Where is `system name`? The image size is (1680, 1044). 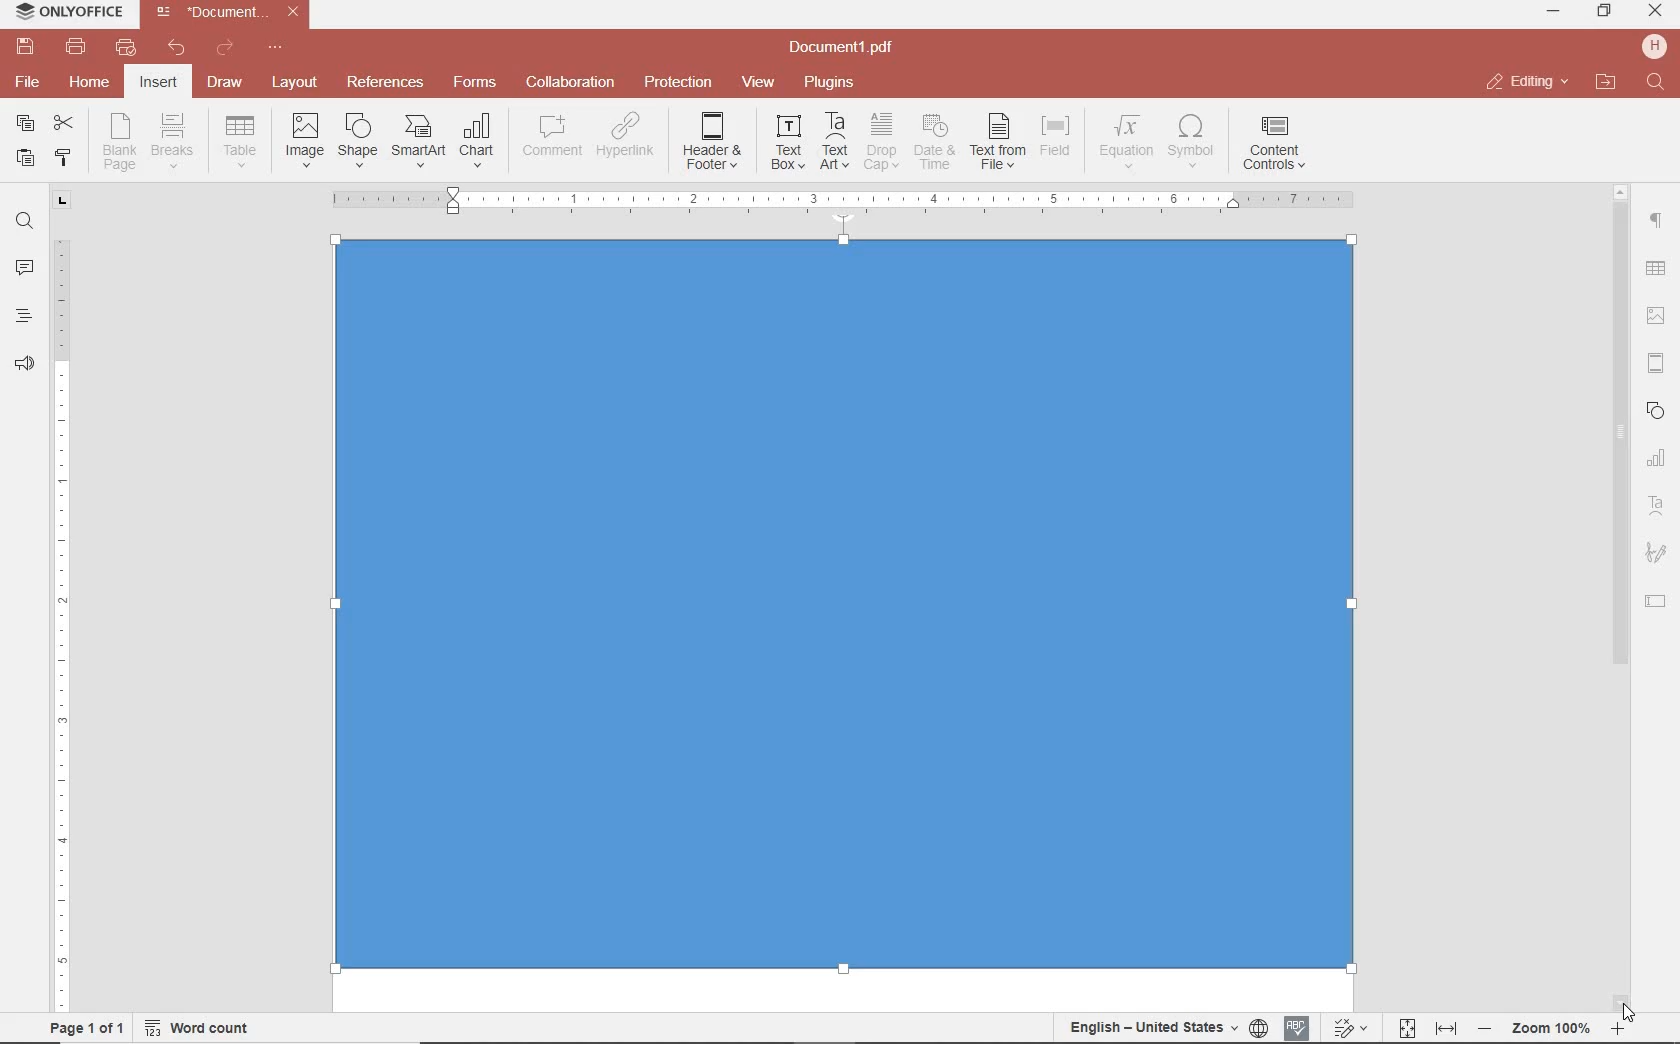 system name is located at coordinates (64, 13).